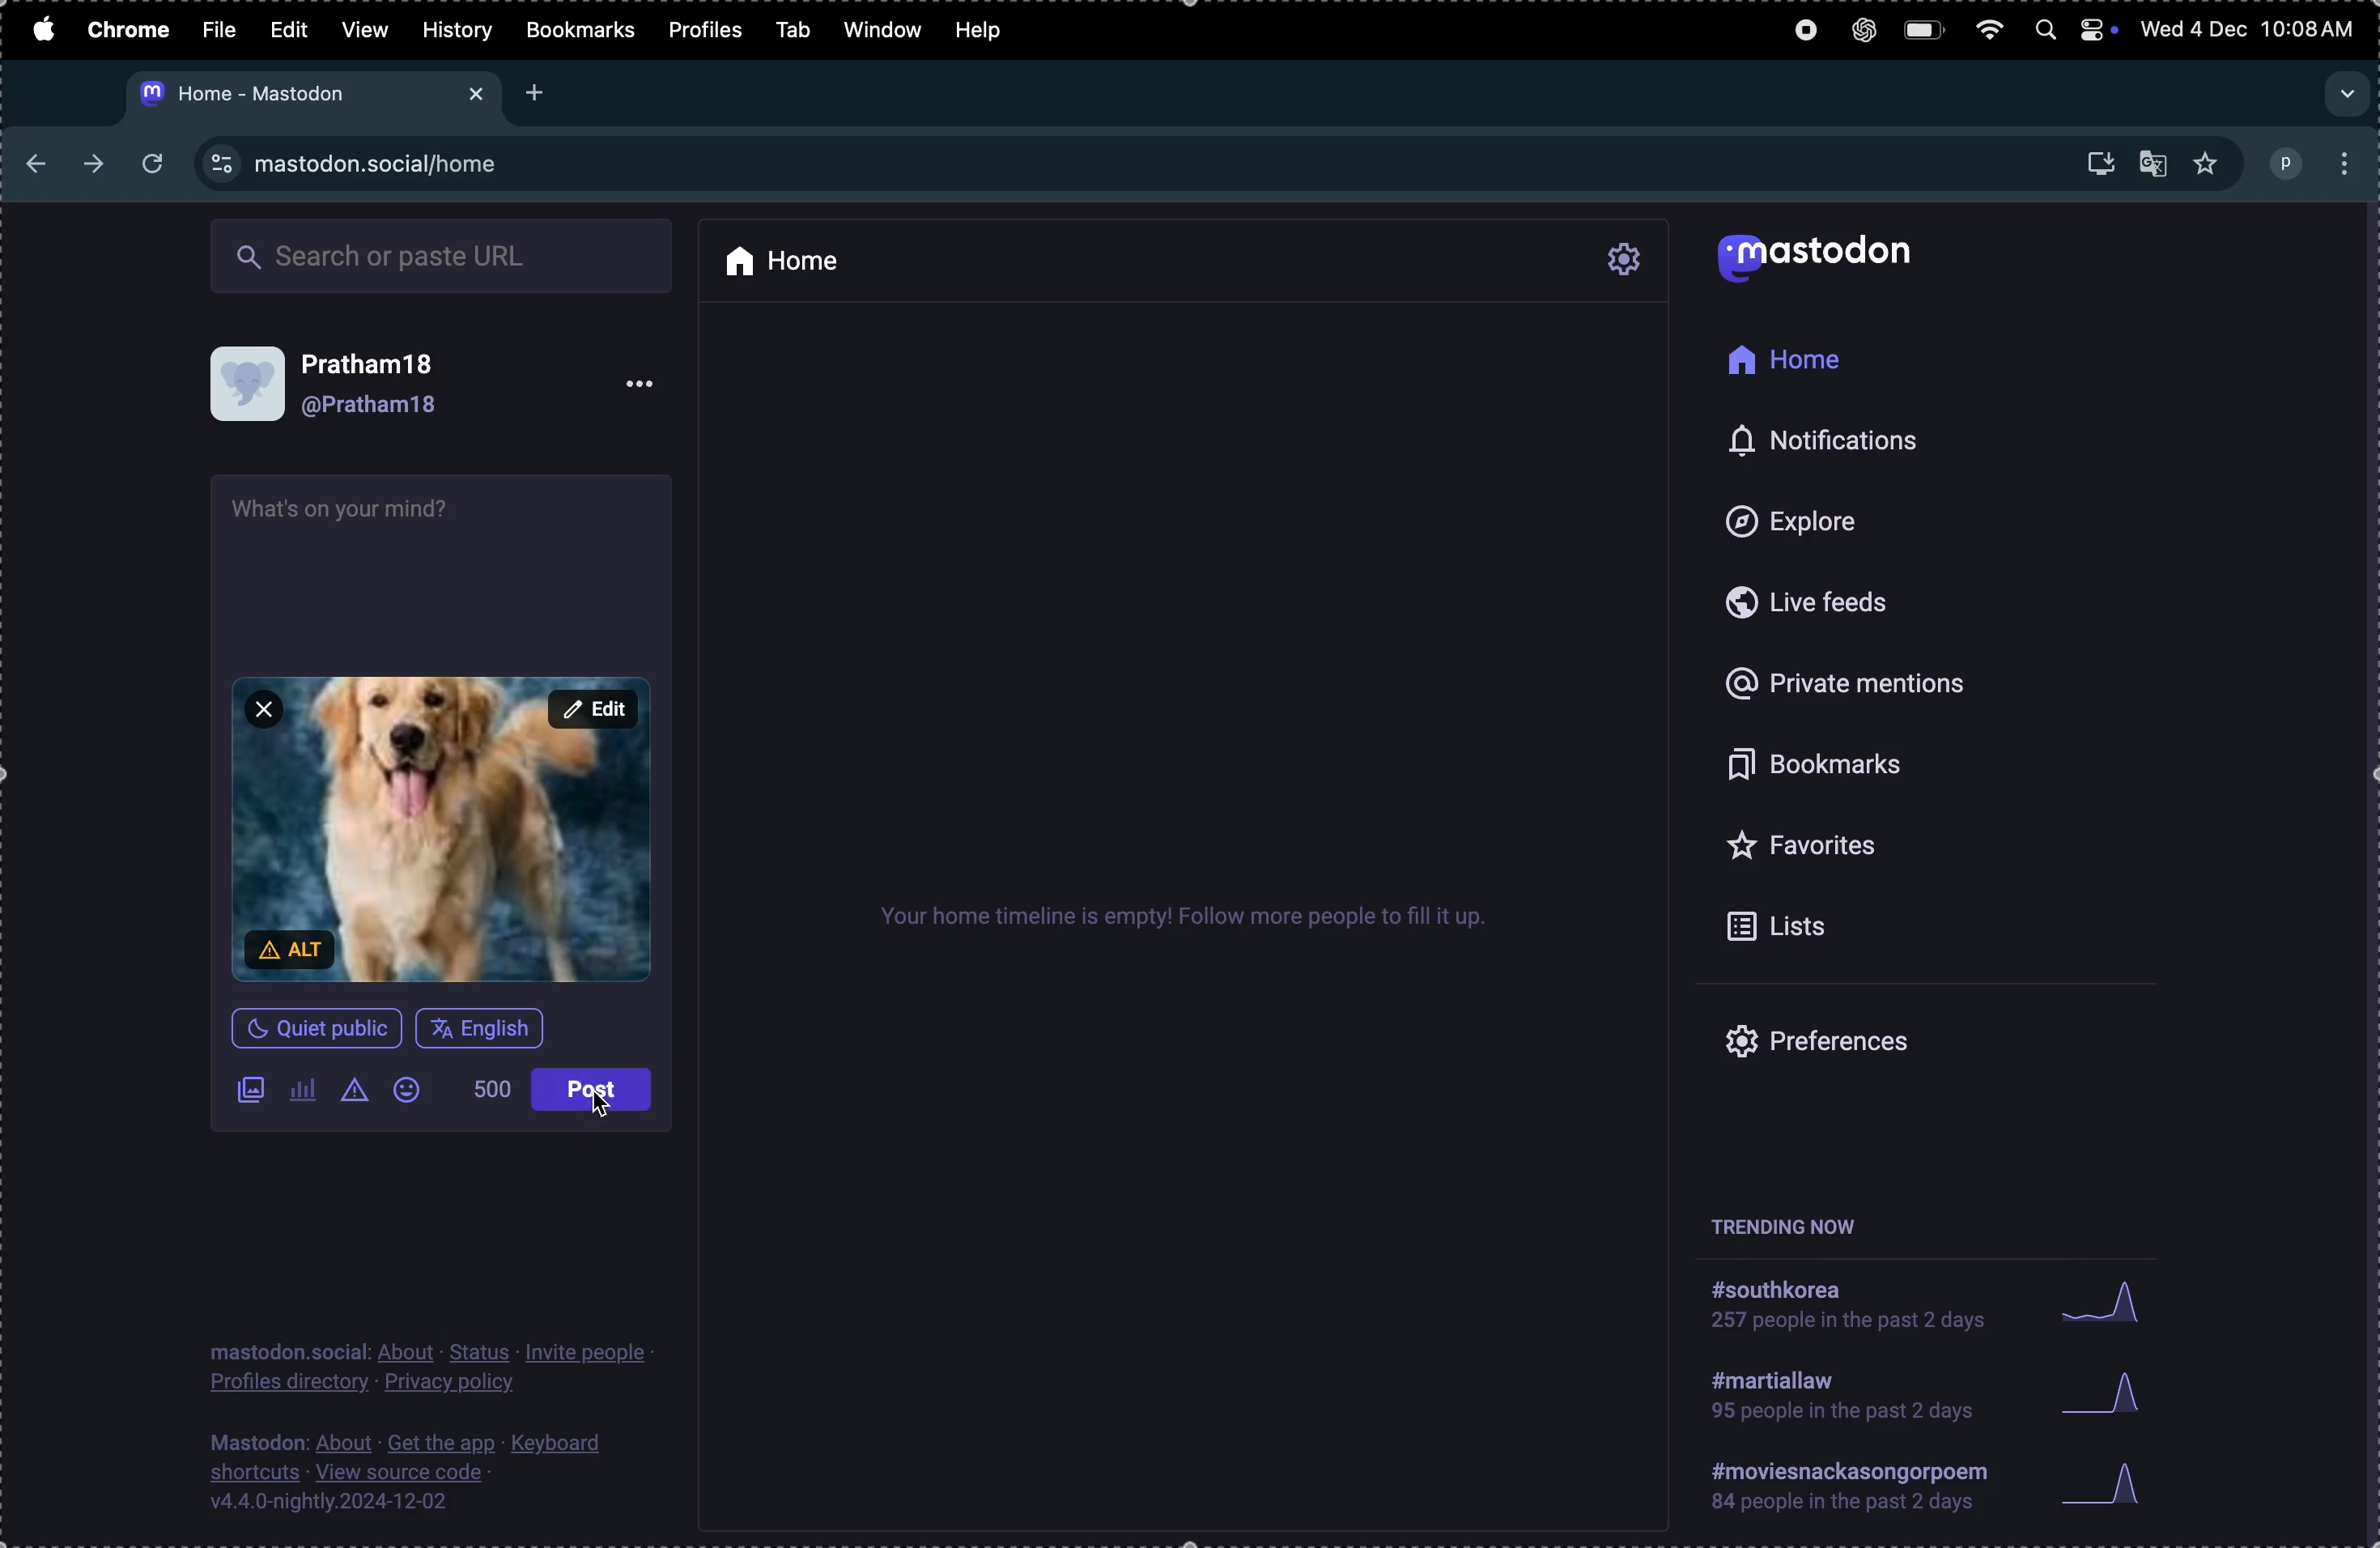  Describe the element at coordinates (1624, 262) in the screenshot. I see `settings` at that location.